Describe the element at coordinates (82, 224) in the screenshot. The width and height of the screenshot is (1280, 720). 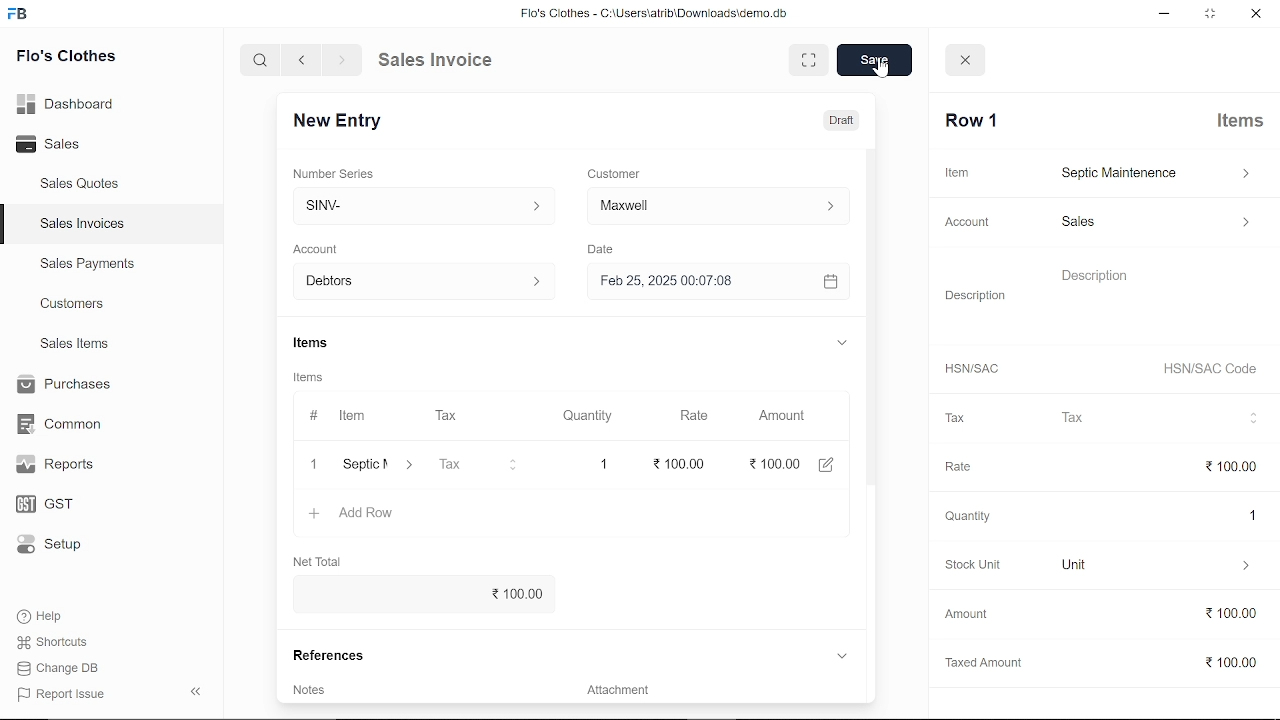
I see `Sales Invoices` at that location.